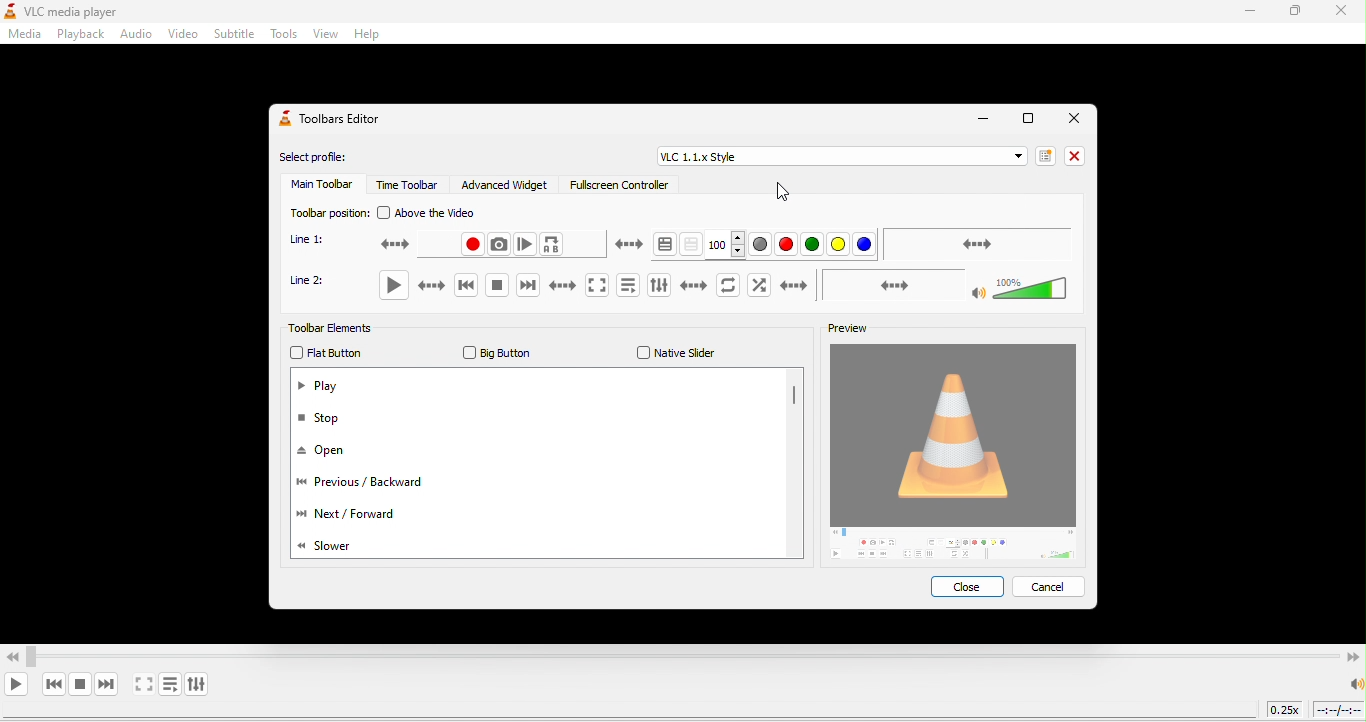 Image resolution: width=1366 pixels, height=722 pixels. Describe the element at coordinates (1339, 710) in the screenshot. I see `timeline` at that location.